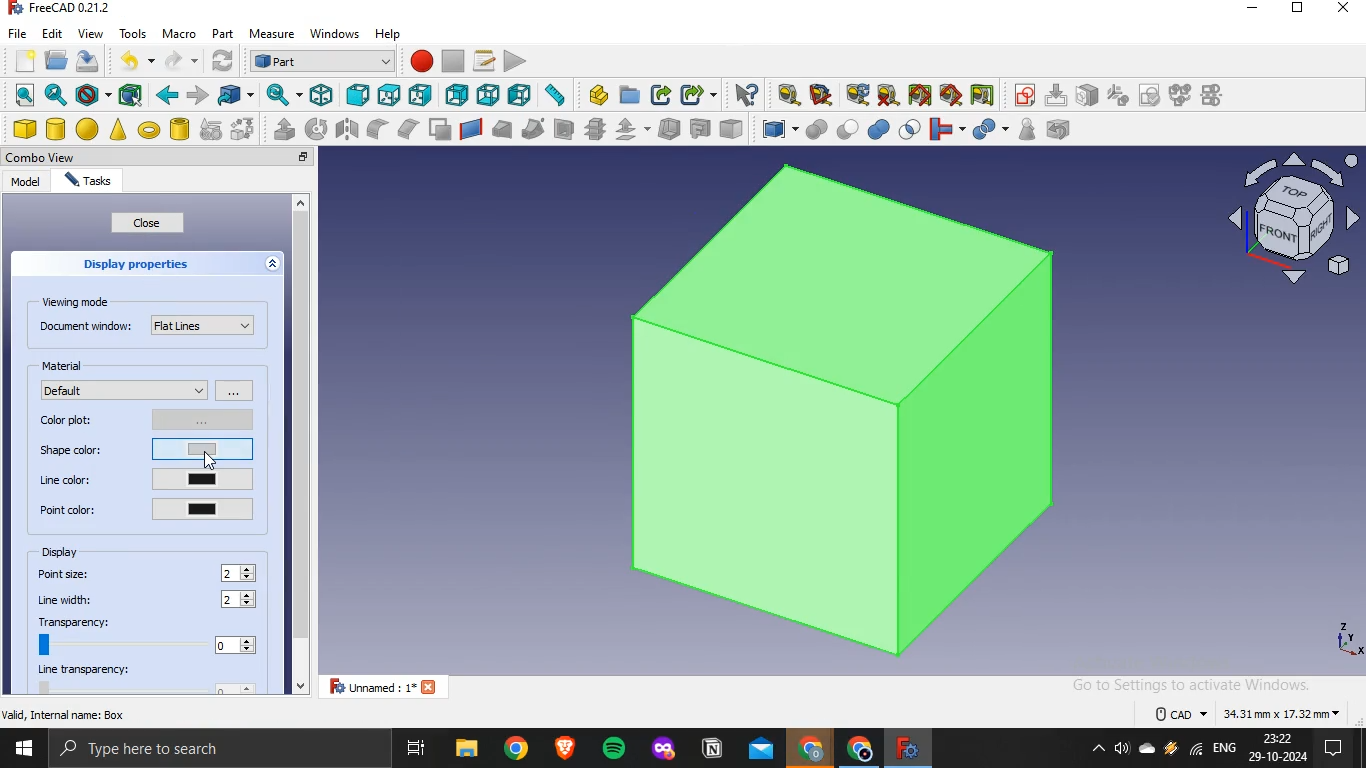 This screenshot has width=1366, height=768. Describe the element at coordinates (1279, 748) in the screenshot. I see `time and date` at that location.